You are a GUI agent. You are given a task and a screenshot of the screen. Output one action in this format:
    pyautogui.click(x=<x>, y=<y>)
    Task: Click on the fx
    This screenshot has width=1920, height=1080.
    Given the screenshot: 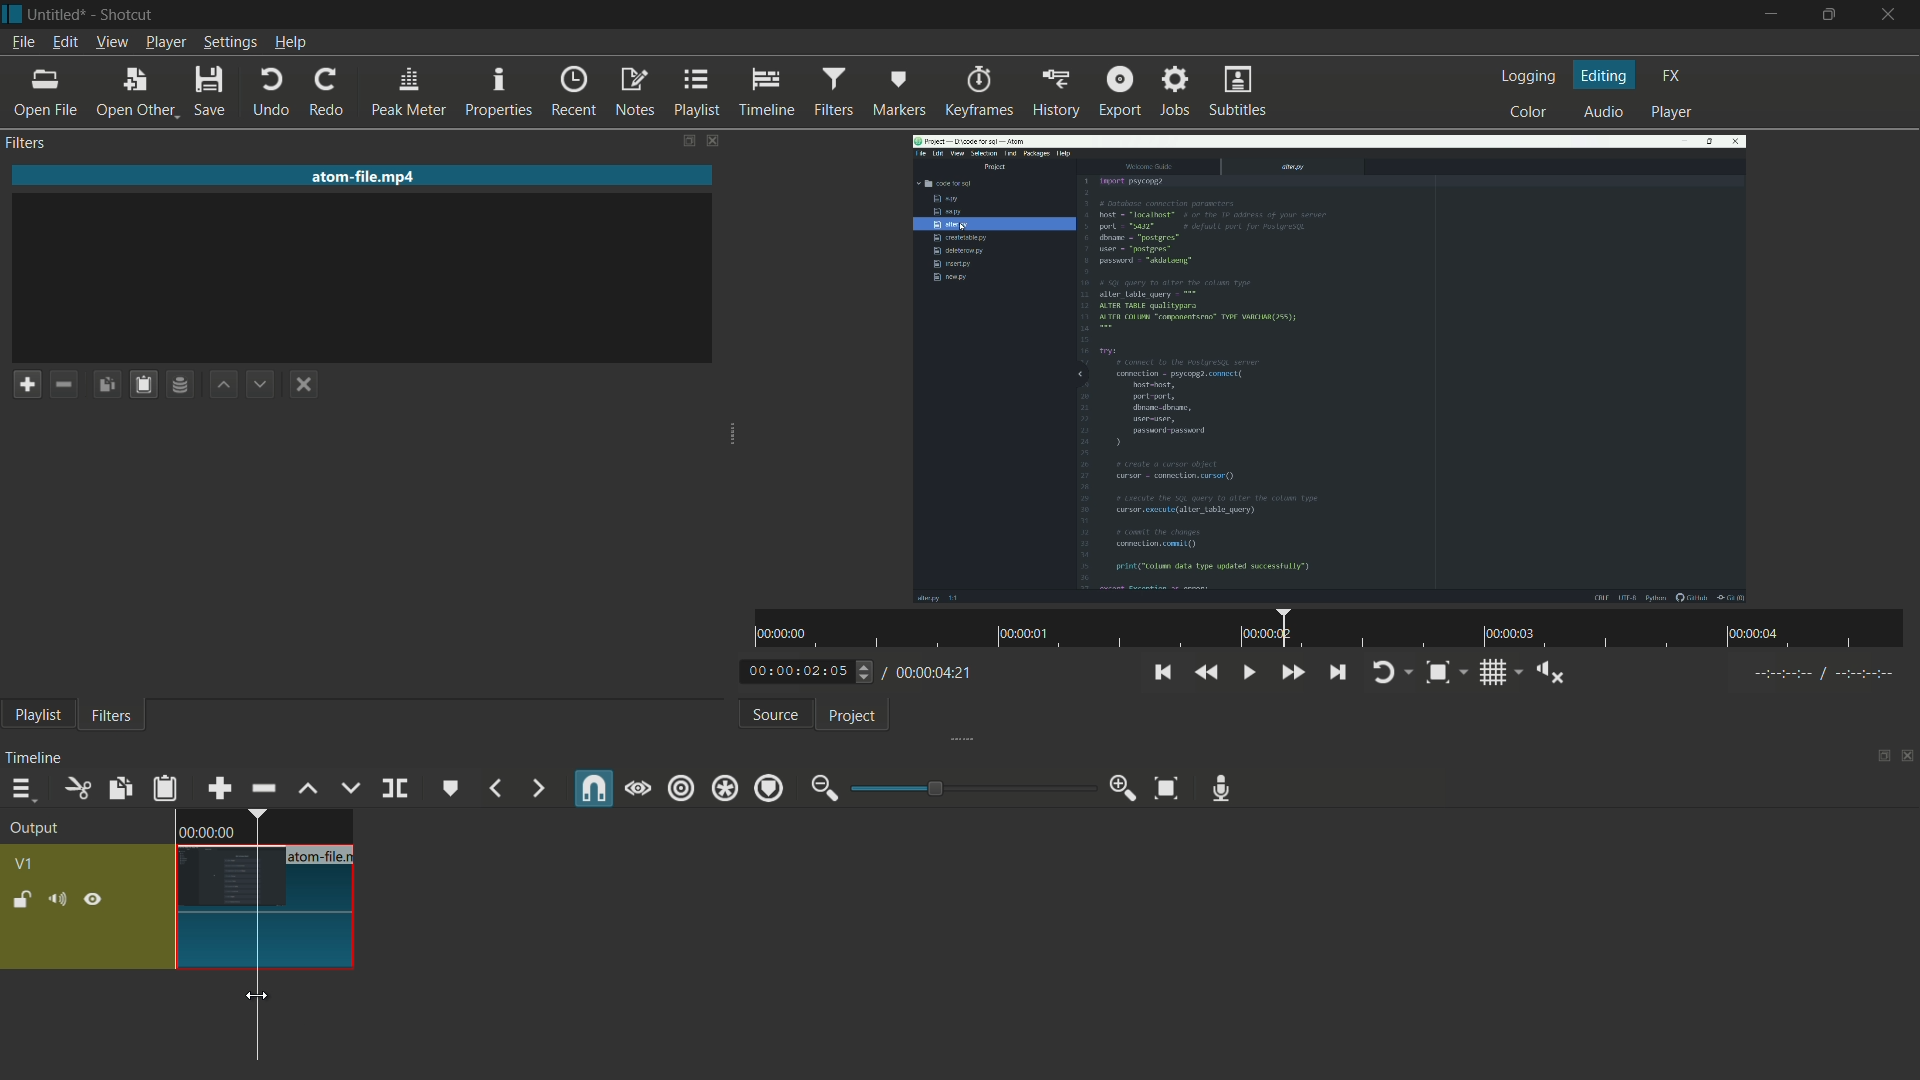 What is the action you would take?
    pyautogui.click(x=1672, y=77)
    